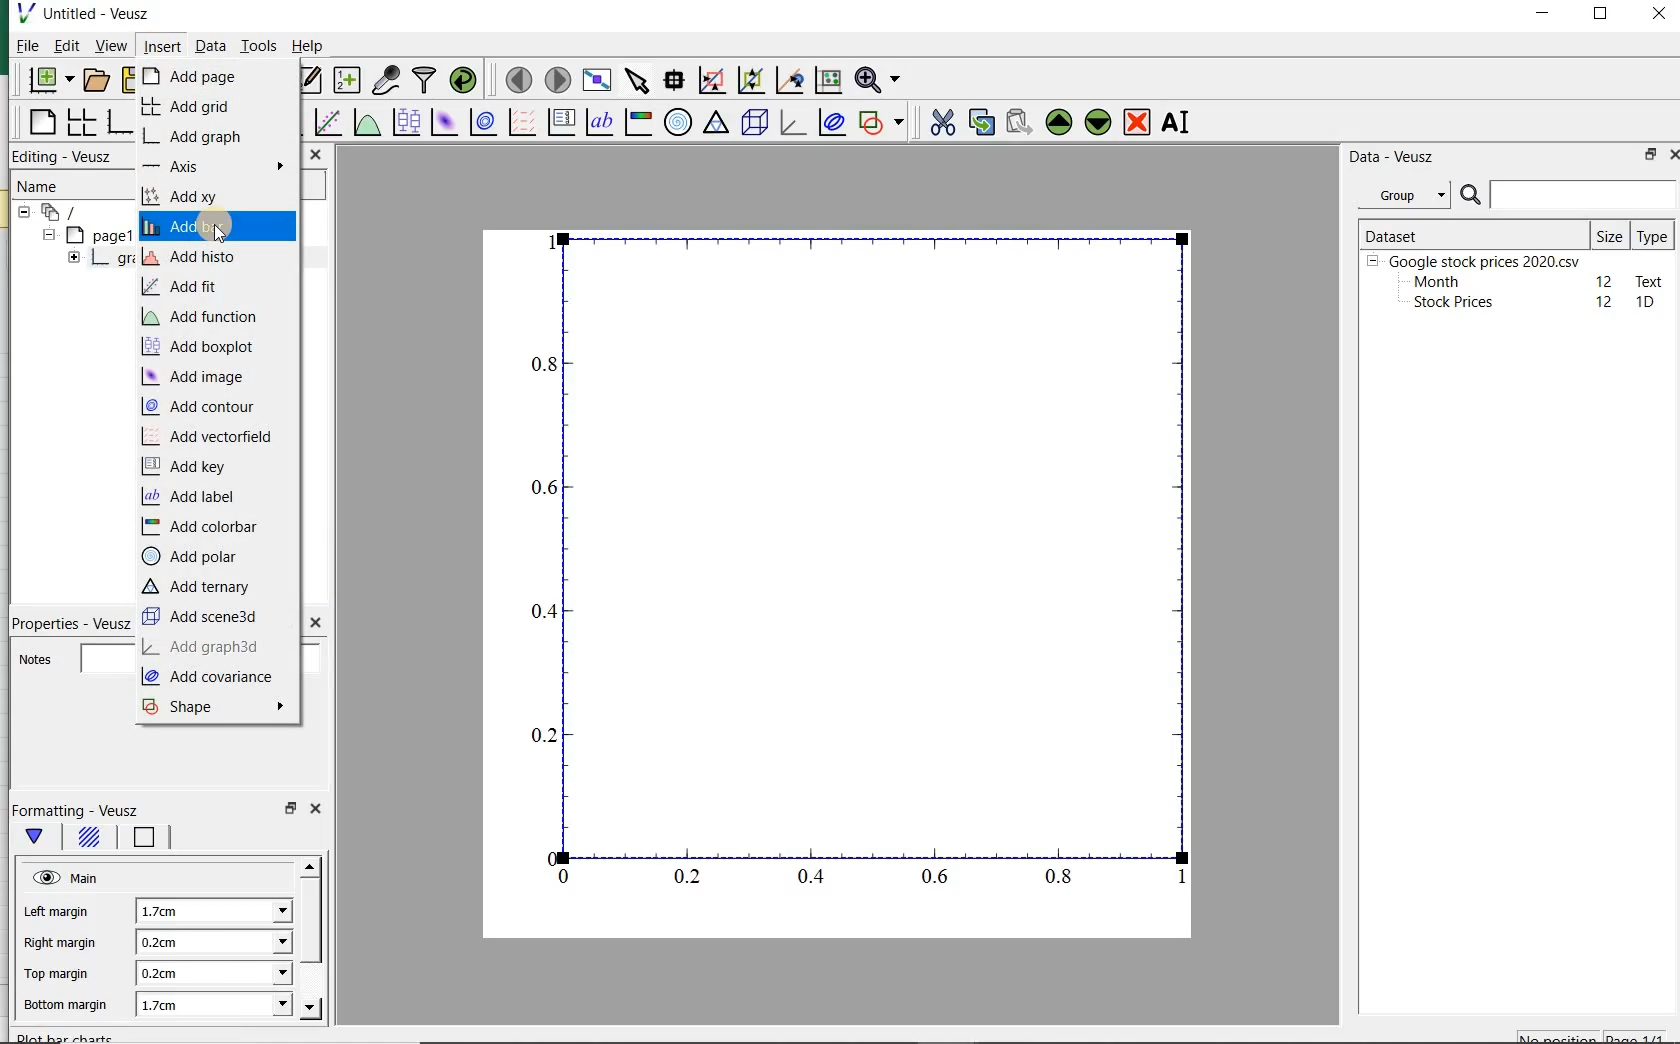  What do you see at coordinates (425, 79) in the screenshot?
I see `filter data` at bounding box center [425, 79].